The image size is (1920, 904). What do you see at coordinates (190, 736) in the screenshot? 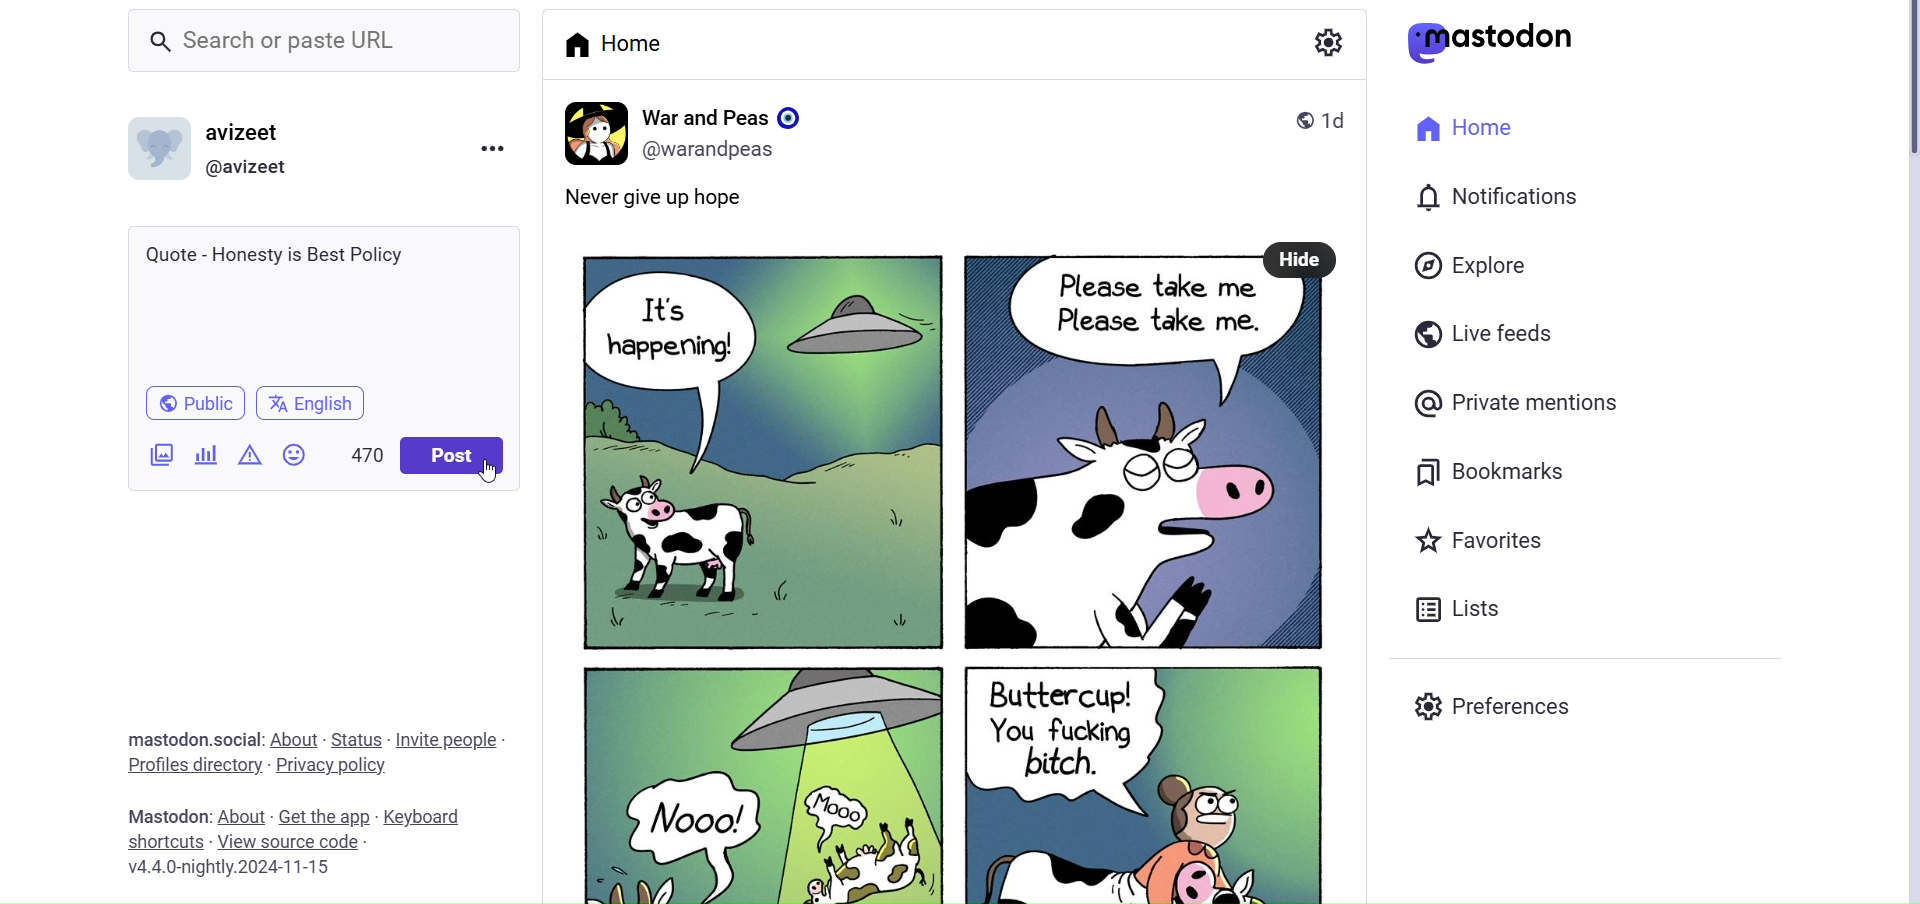
I see `Mastodon.social` at bounding box center [190, 736].